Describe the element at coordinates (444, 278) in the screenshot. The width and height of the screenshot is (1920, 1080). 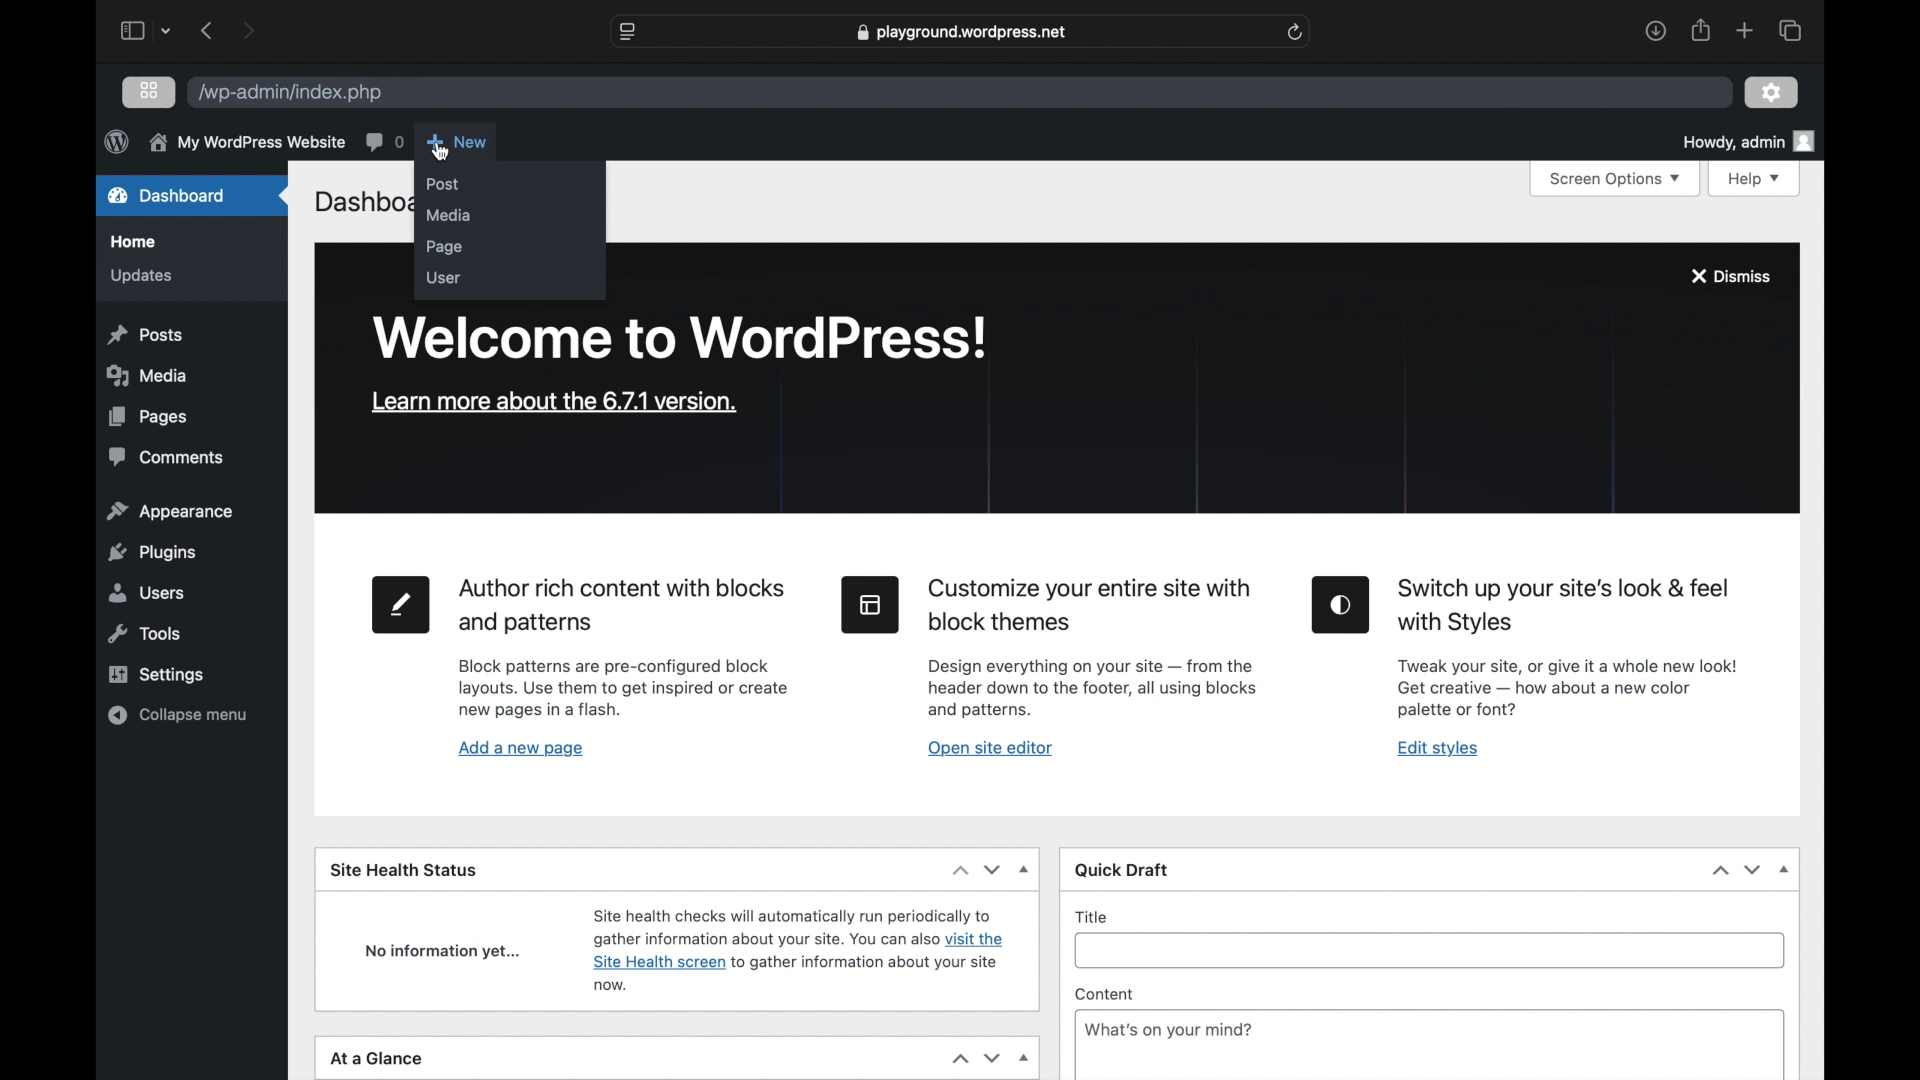
I see `user` at that location.